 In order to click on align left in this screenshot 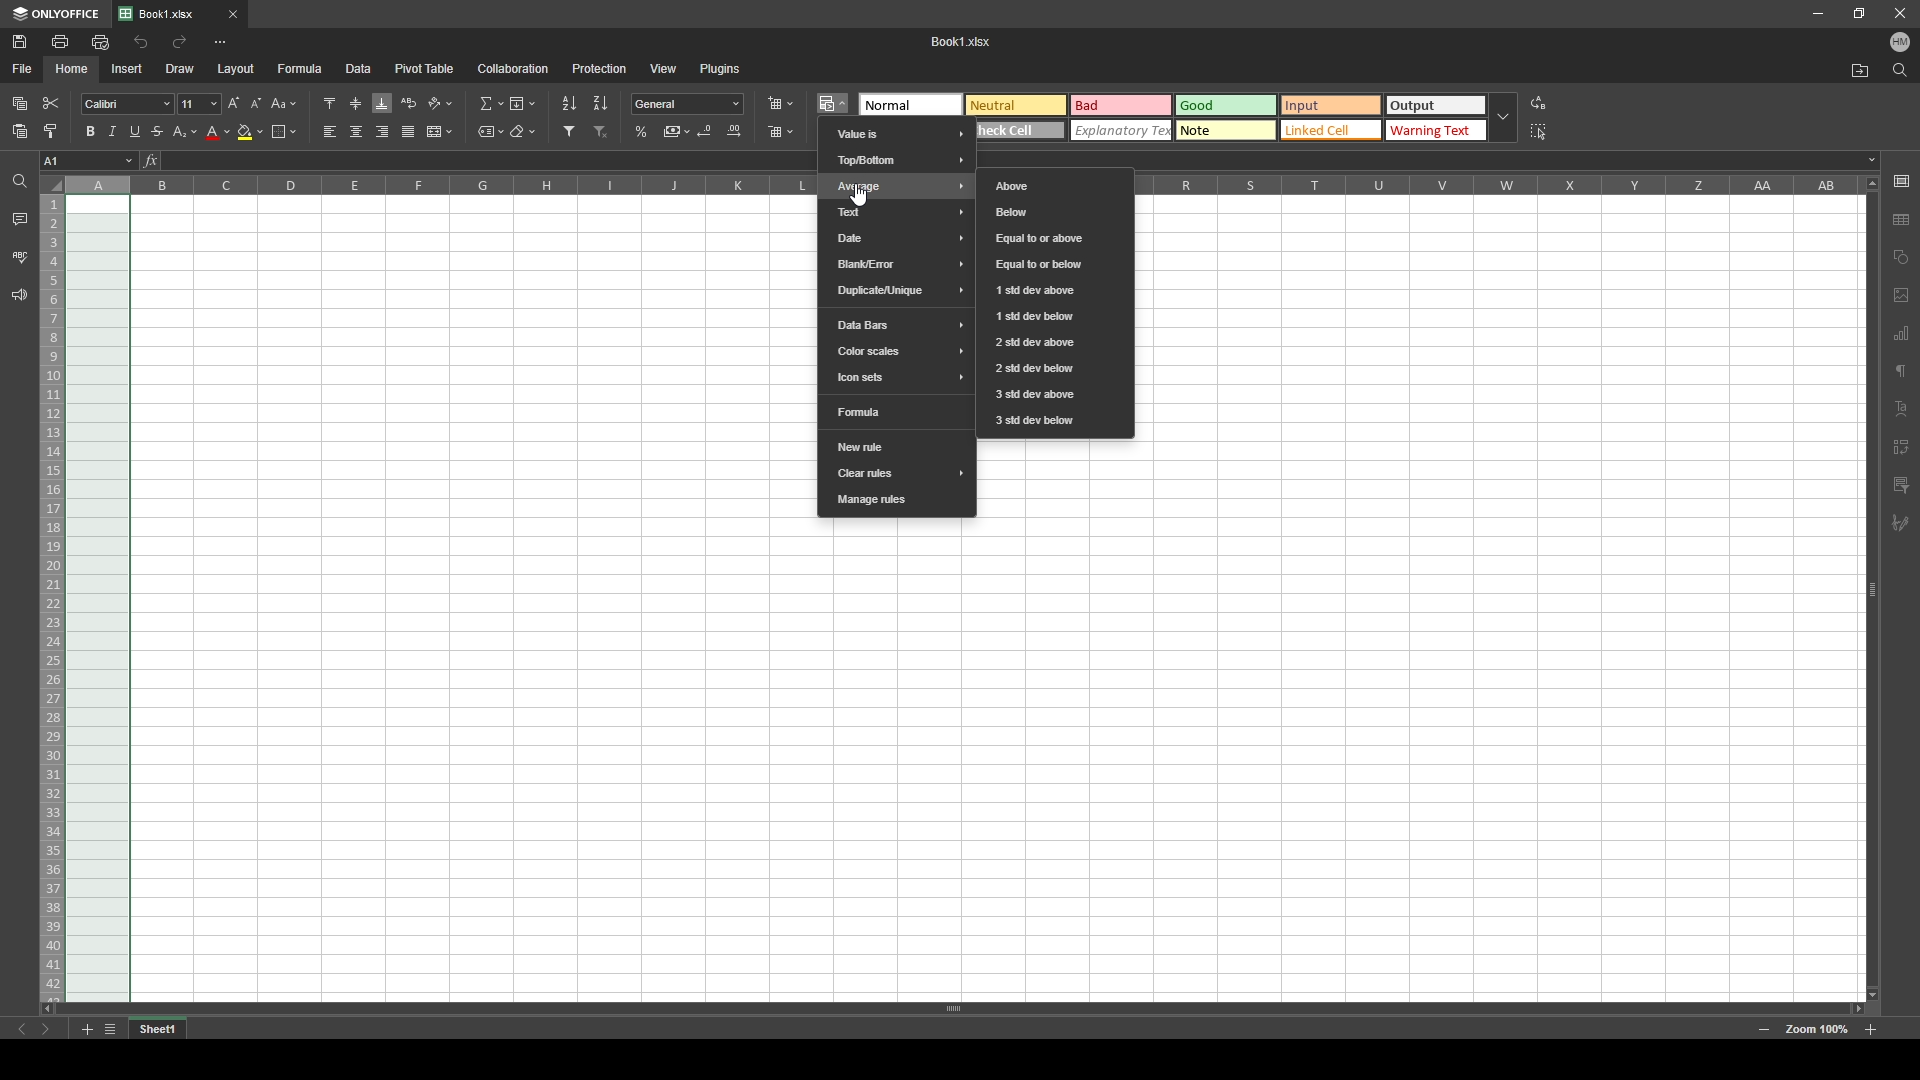, I will do `click(329, 132)`.